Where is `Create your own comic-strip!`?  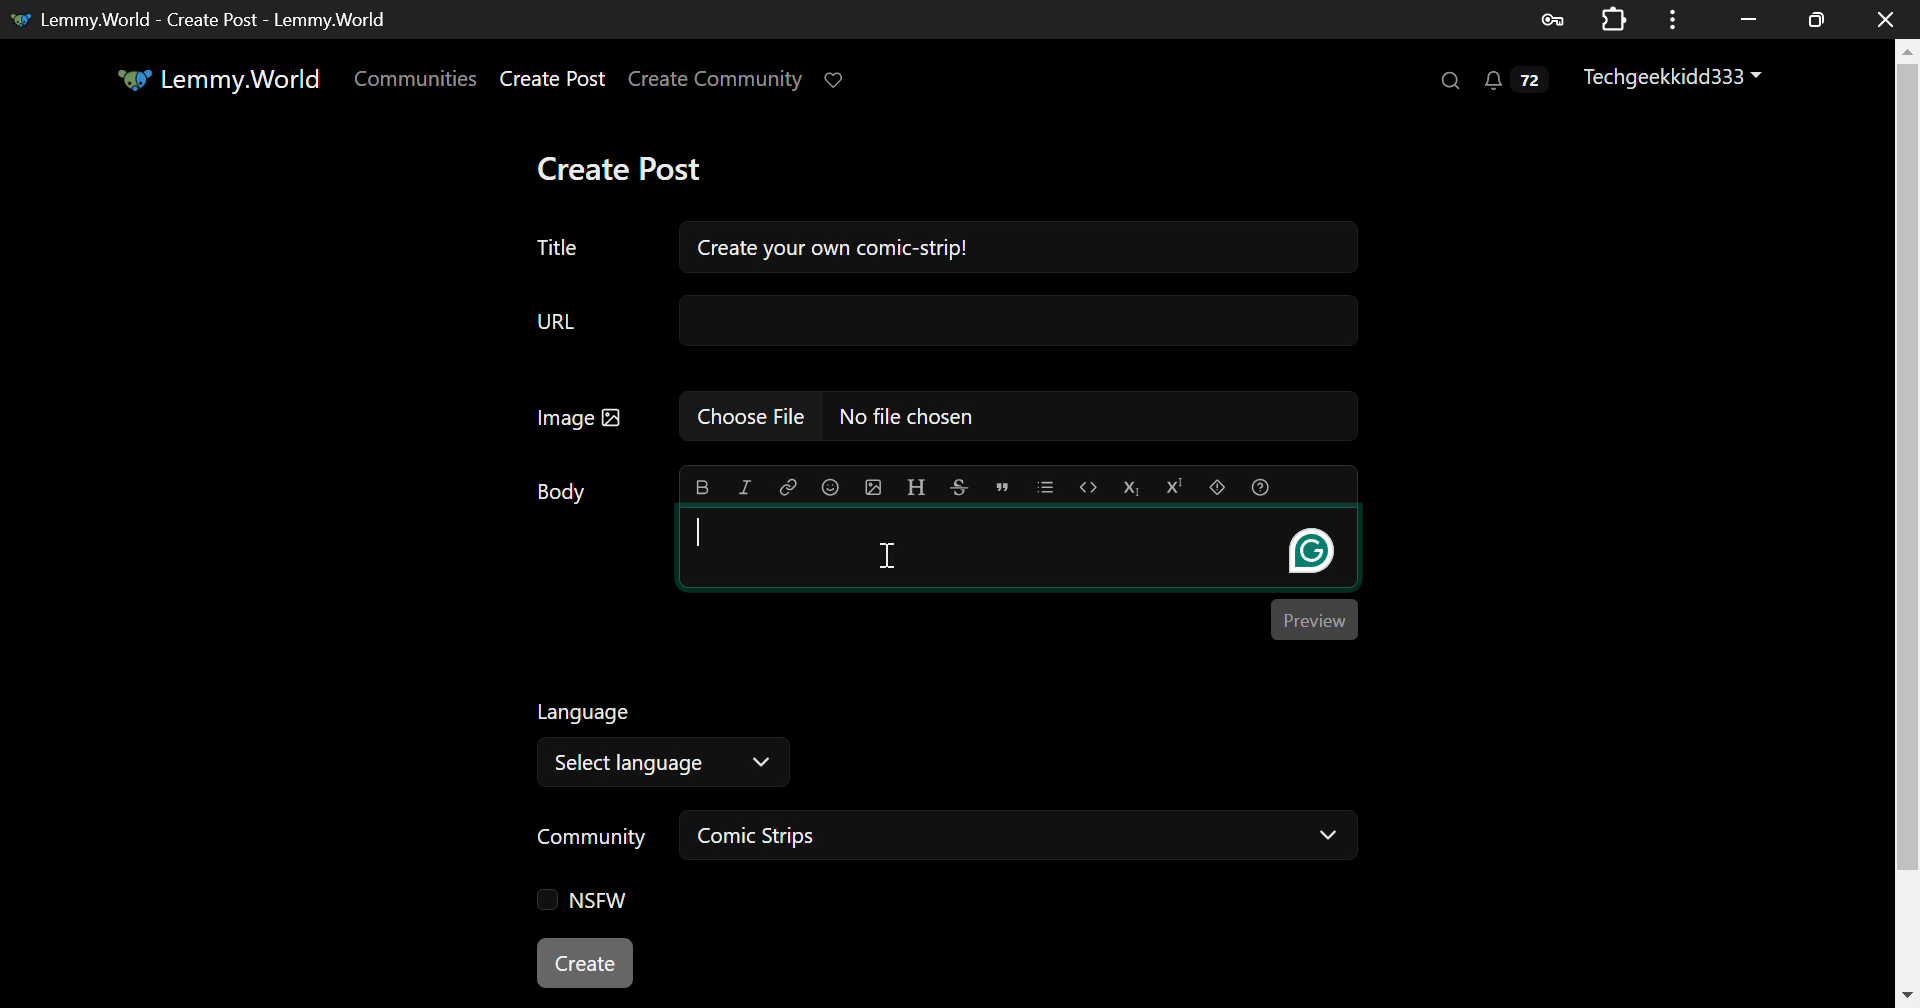 Create your own comic-strip! is located at coordinates (1016, 244).